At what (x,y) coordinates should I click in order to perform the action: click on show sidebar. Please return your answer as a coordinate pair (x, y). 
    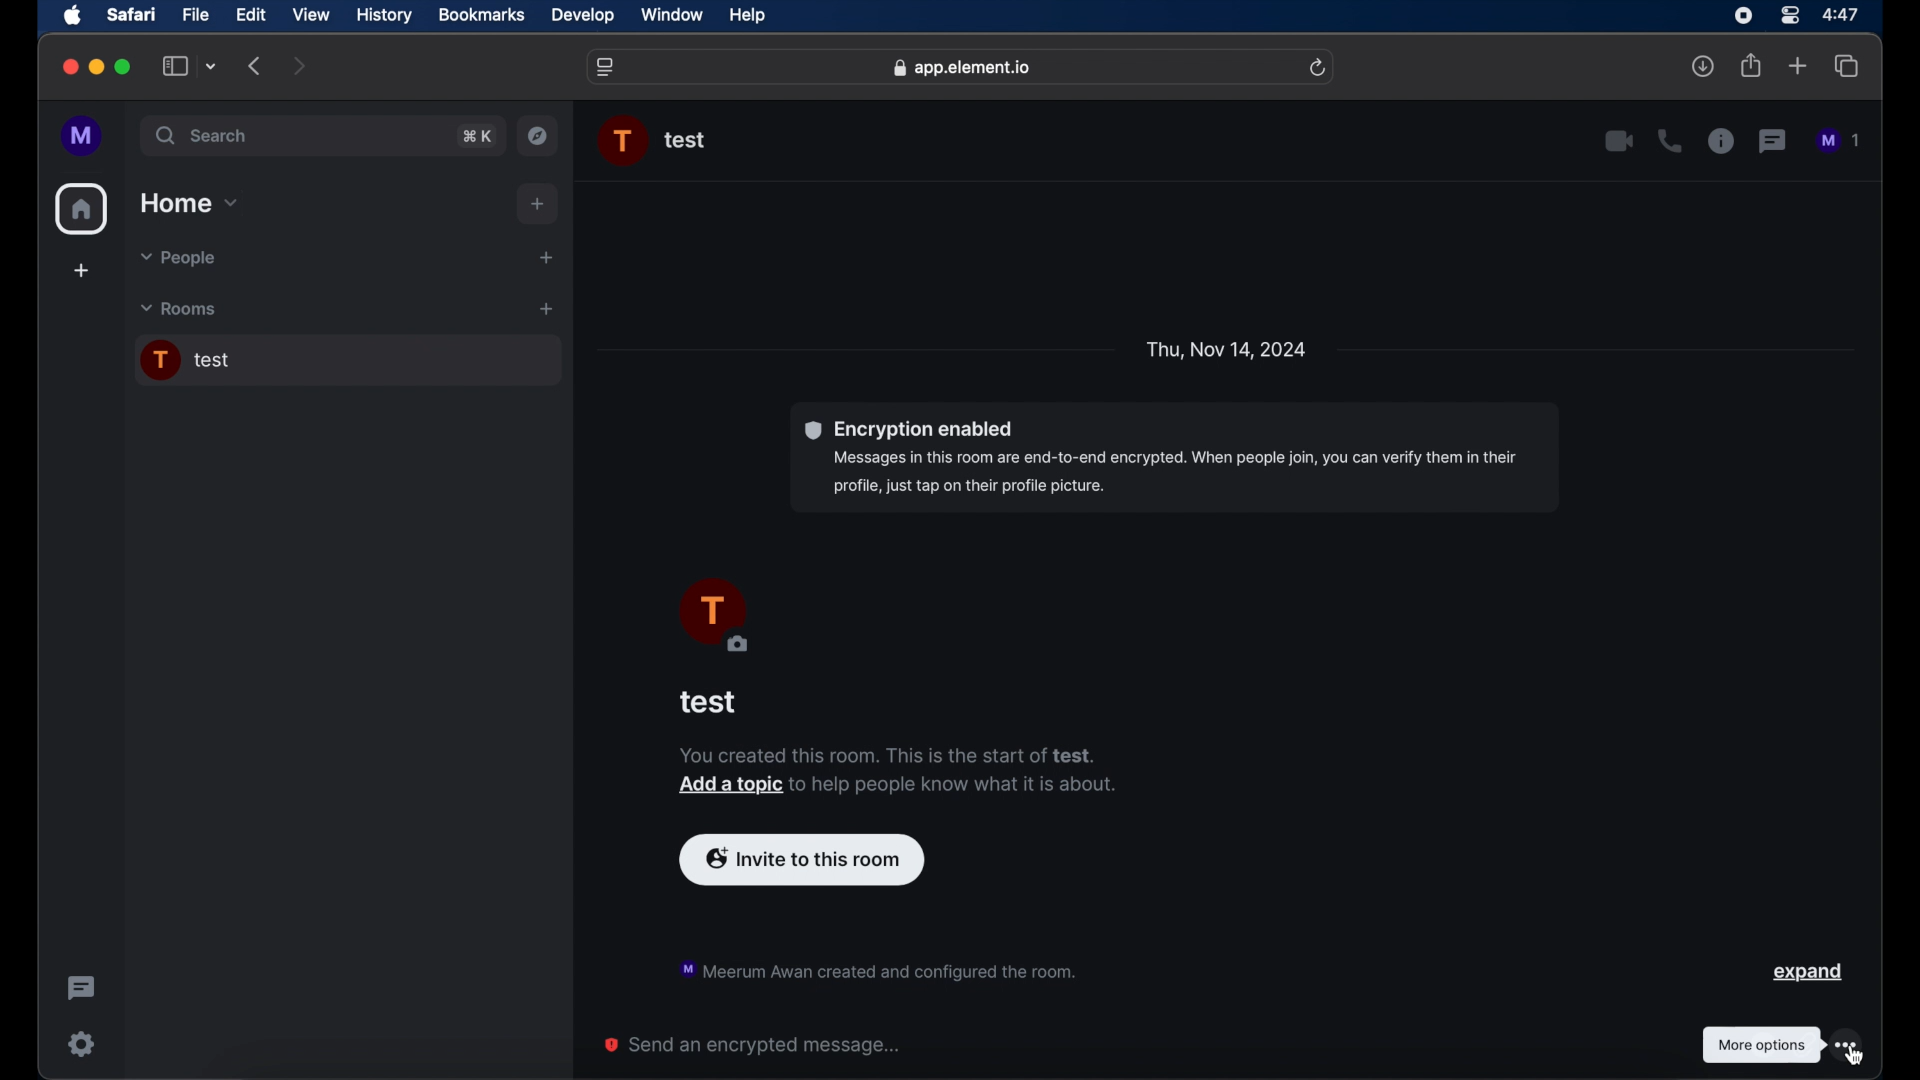
    Looking at the image, I should click on (174, 67).